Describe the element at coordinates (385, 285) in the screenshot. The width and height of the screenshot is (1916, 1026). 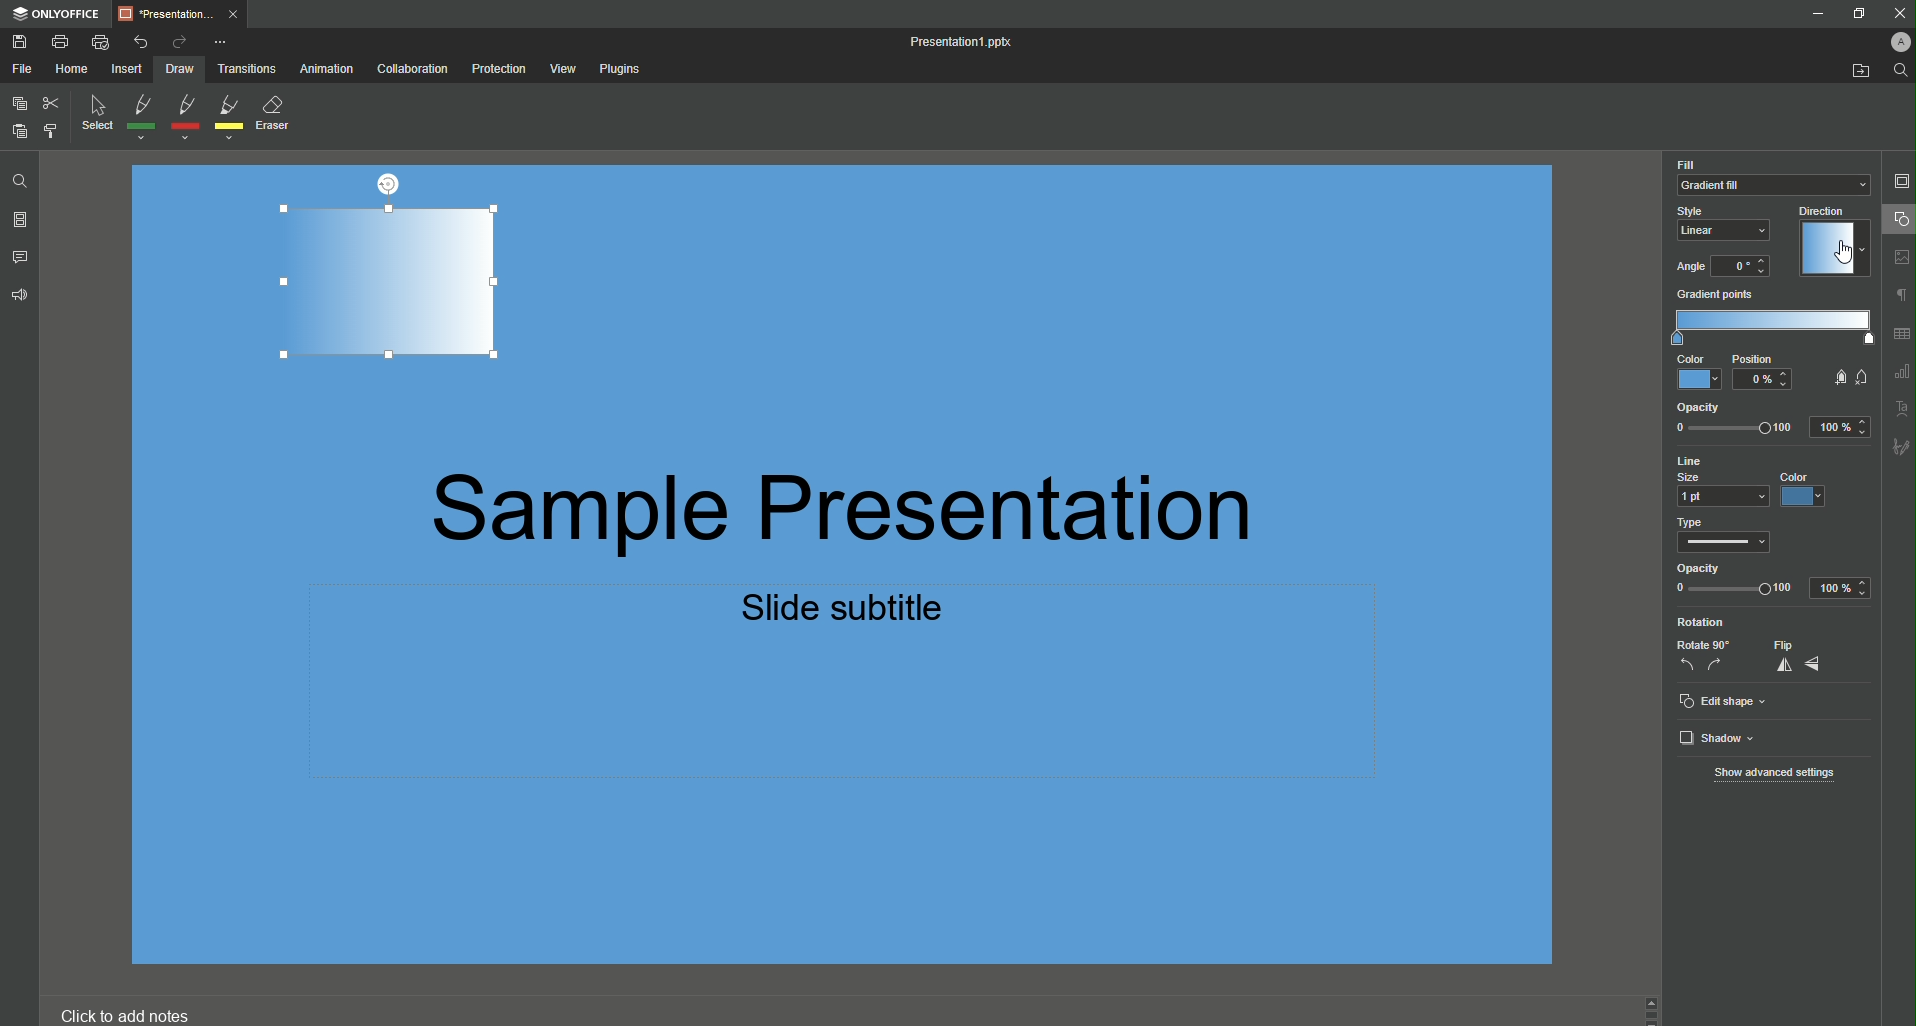
I see `Rectangle` at that location.